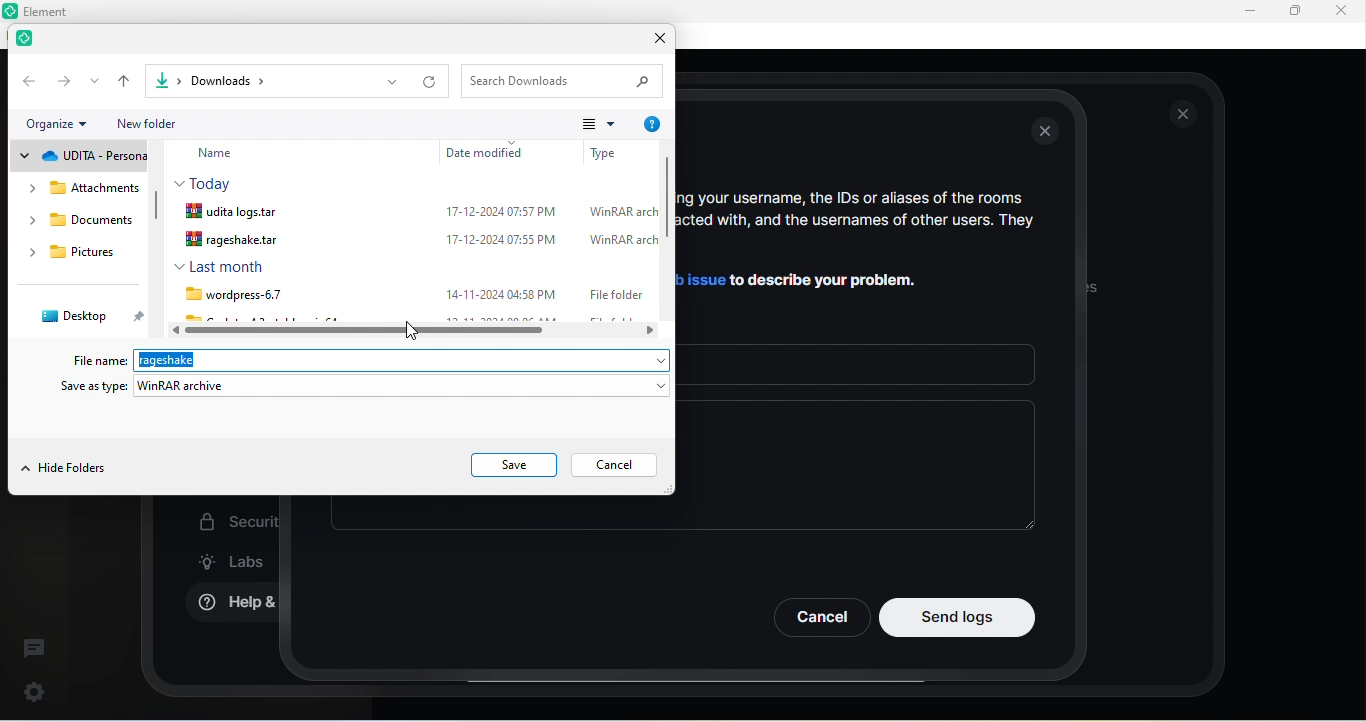  What do you see at coordinates (82, 224) in the screenshot?
I see `downloads` at bounding box center [82, 224].